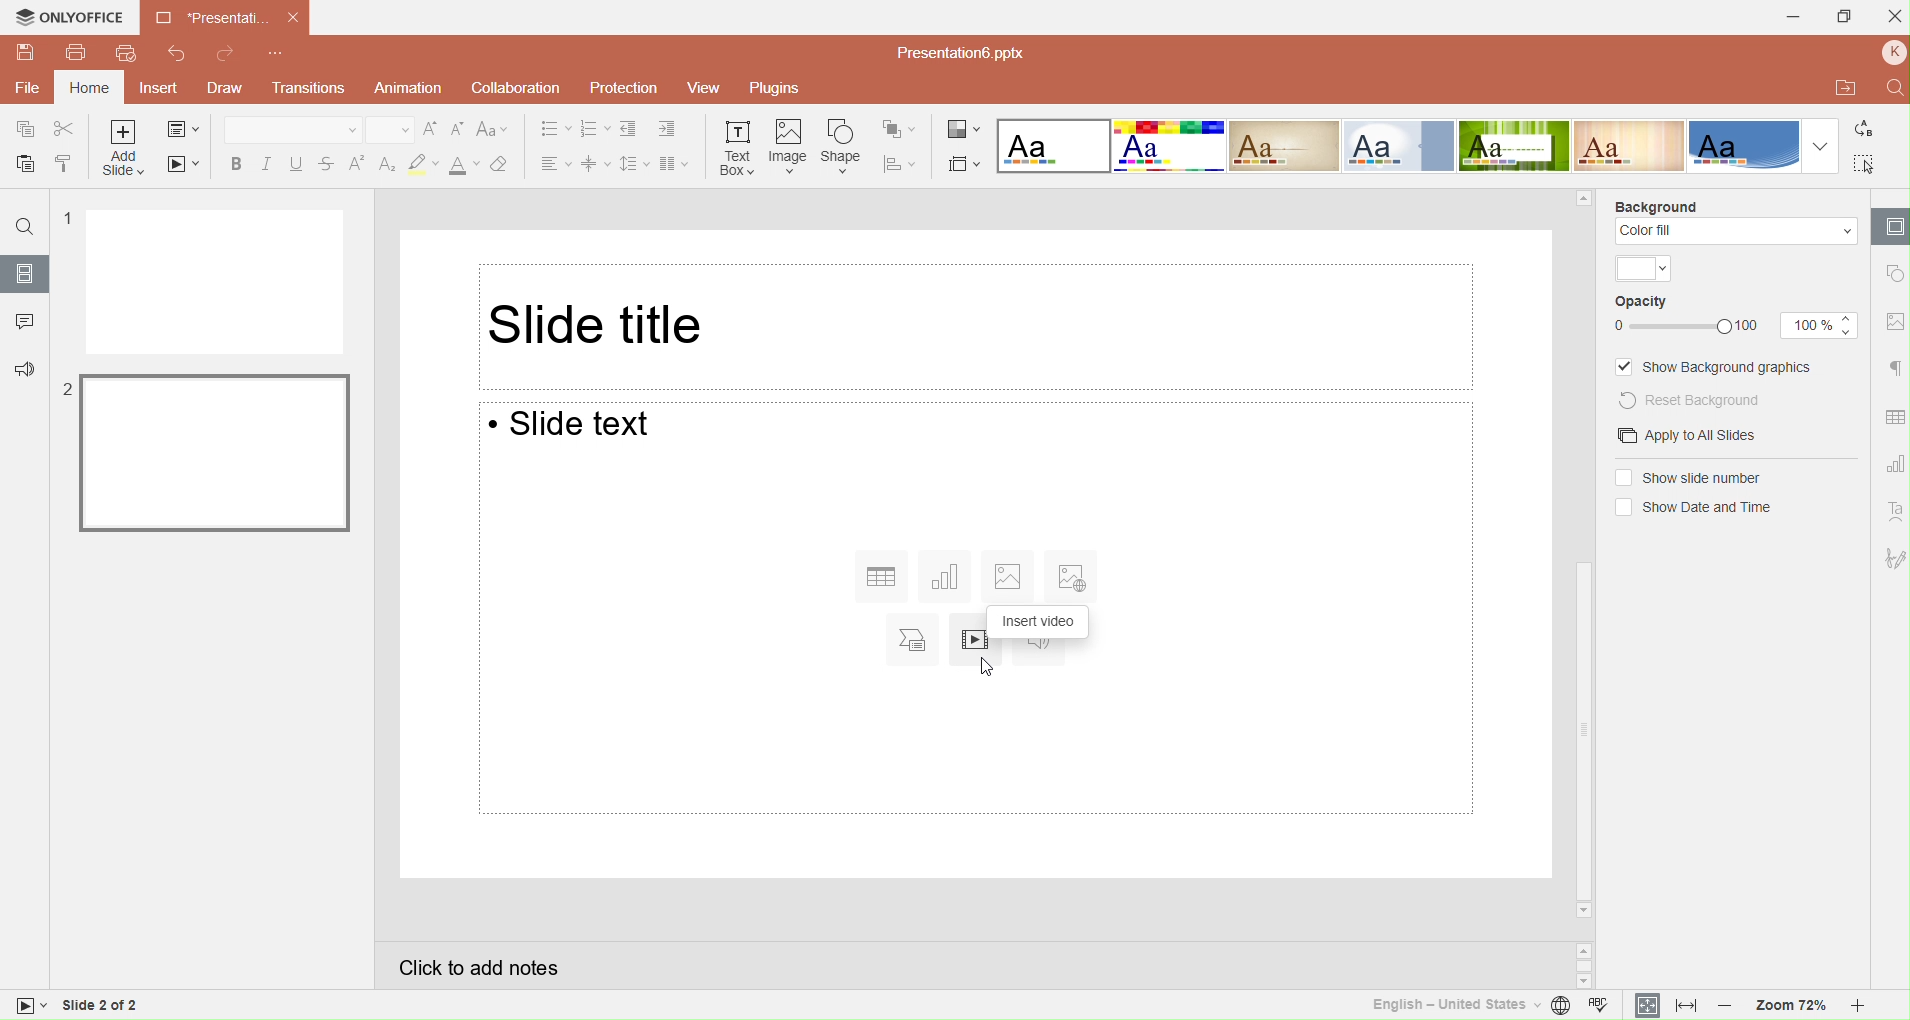  What do you see at coordinates (155, 89) in the screenshot?
I see `Insert` at bounding box center [155, 89].